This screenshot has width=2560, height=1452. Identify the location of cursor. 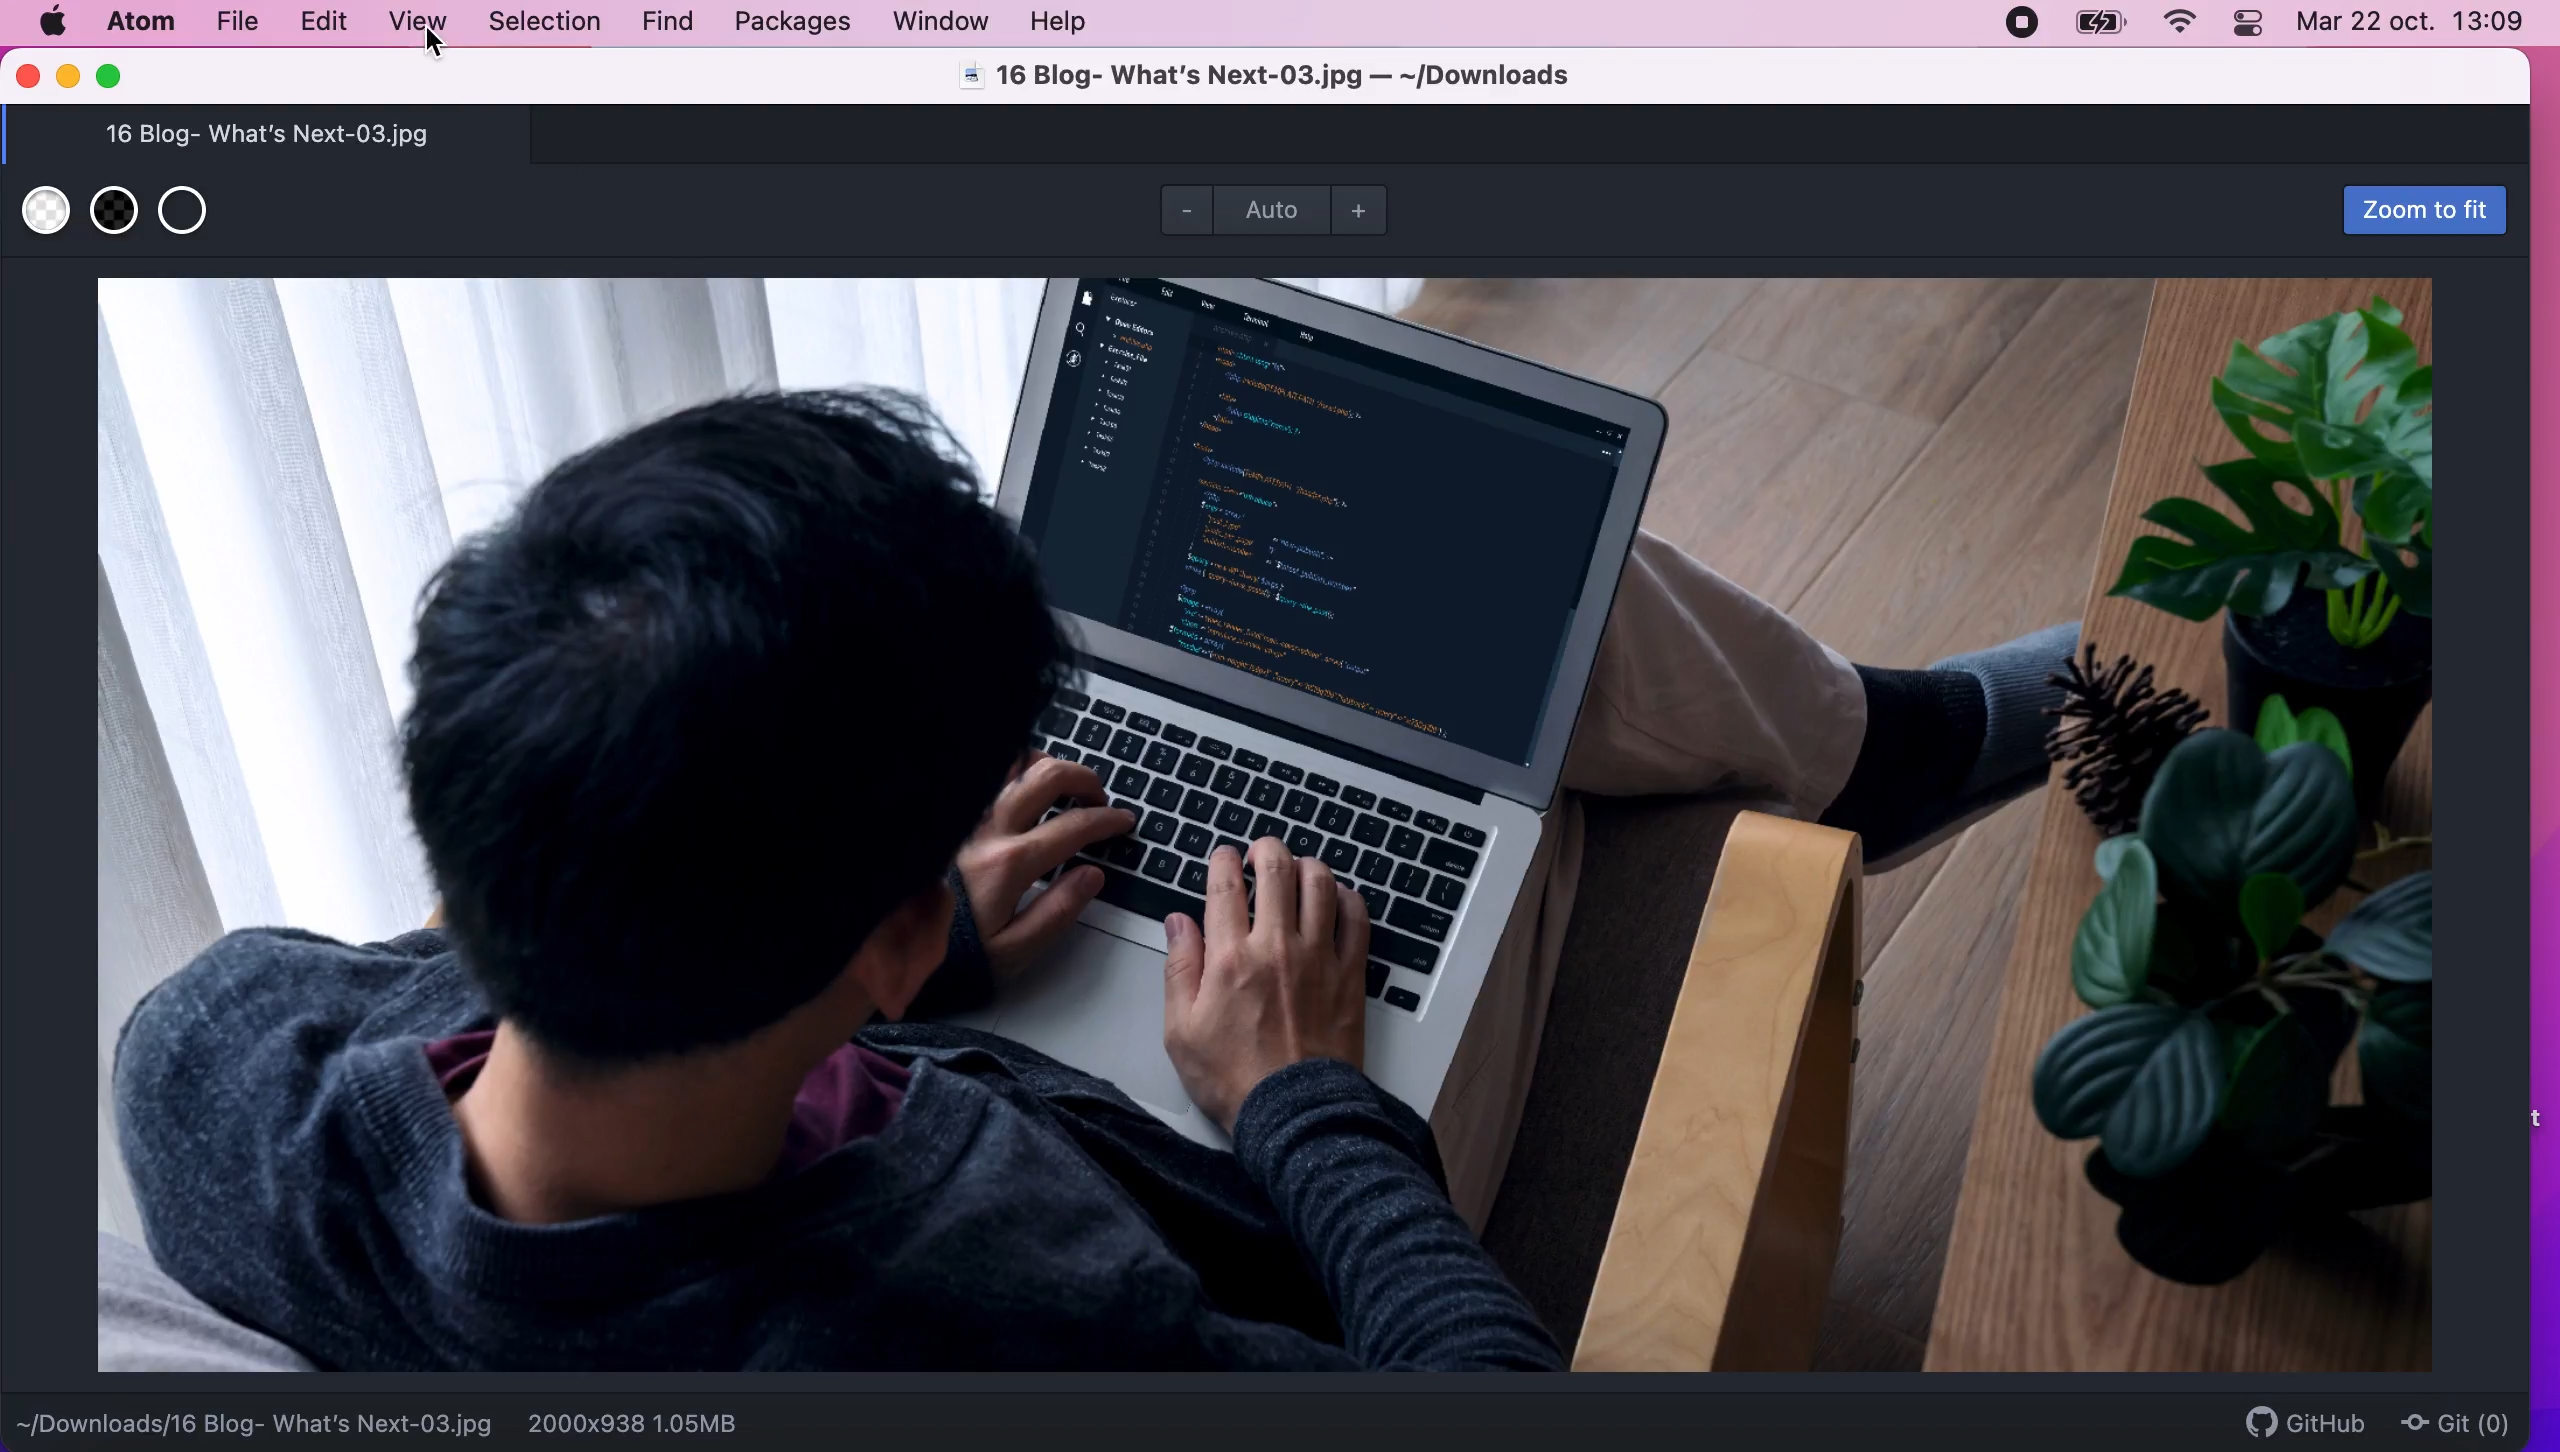
(439, 47).